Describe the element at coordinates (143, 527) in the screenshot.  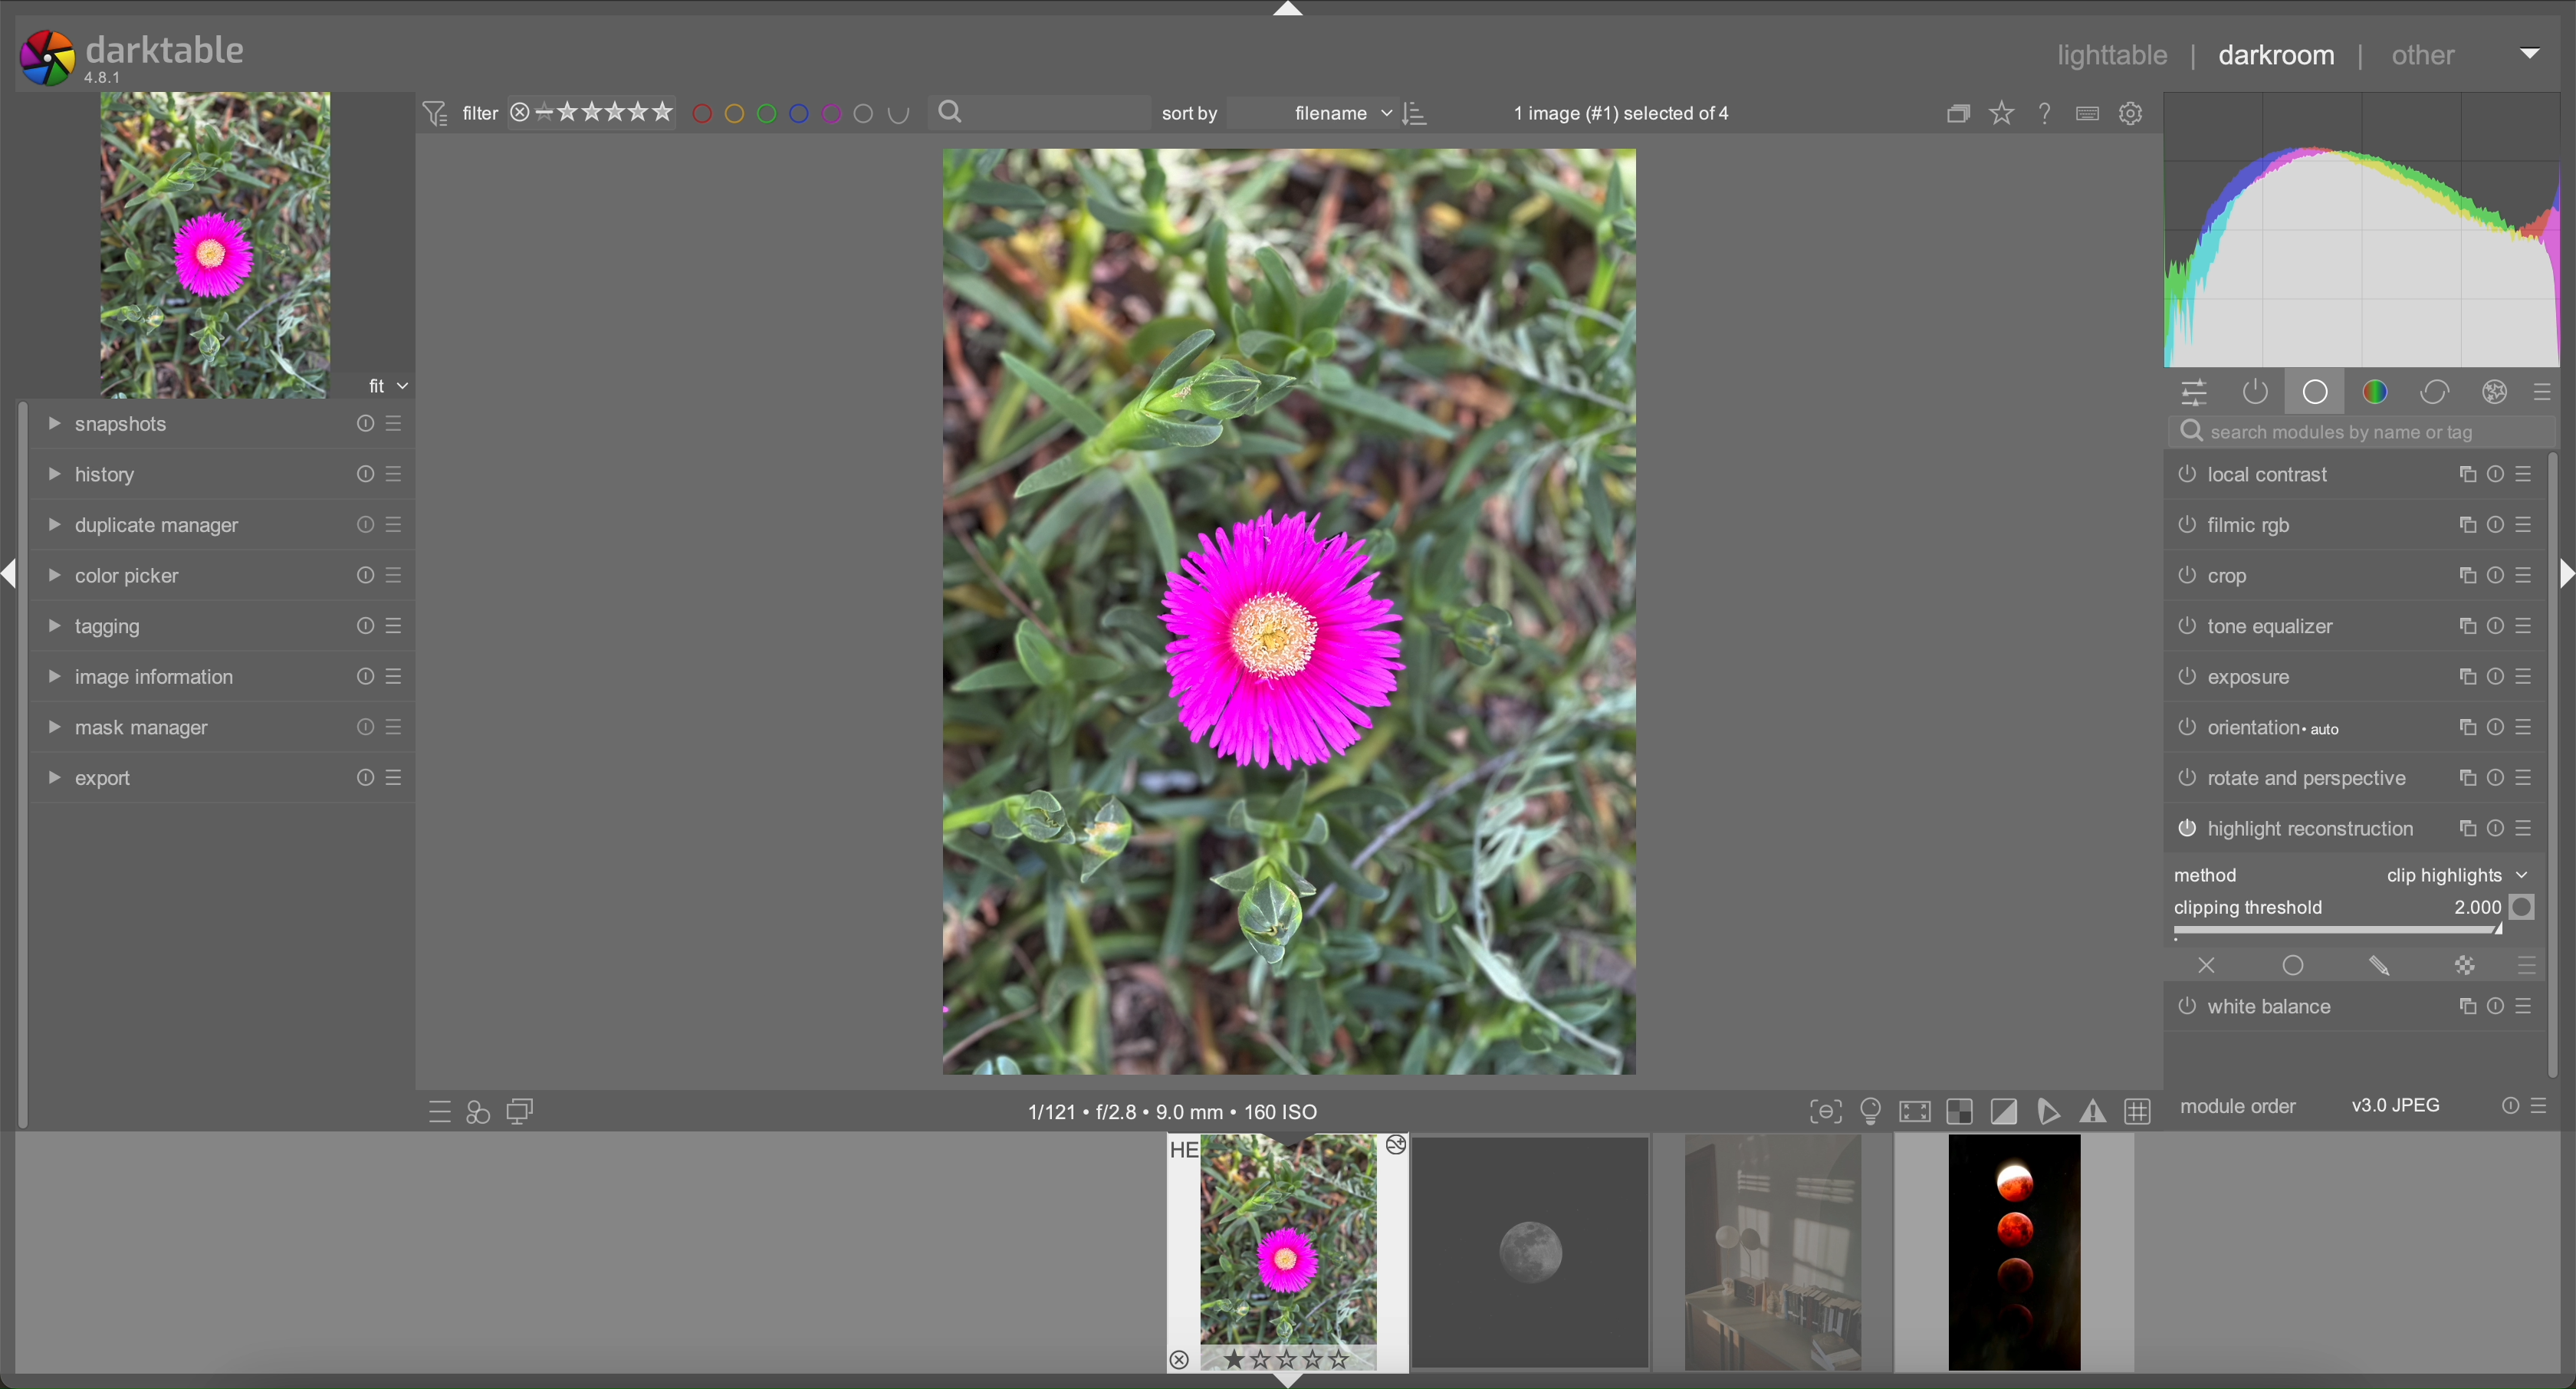
I see `duplicate manager tab` at that location.